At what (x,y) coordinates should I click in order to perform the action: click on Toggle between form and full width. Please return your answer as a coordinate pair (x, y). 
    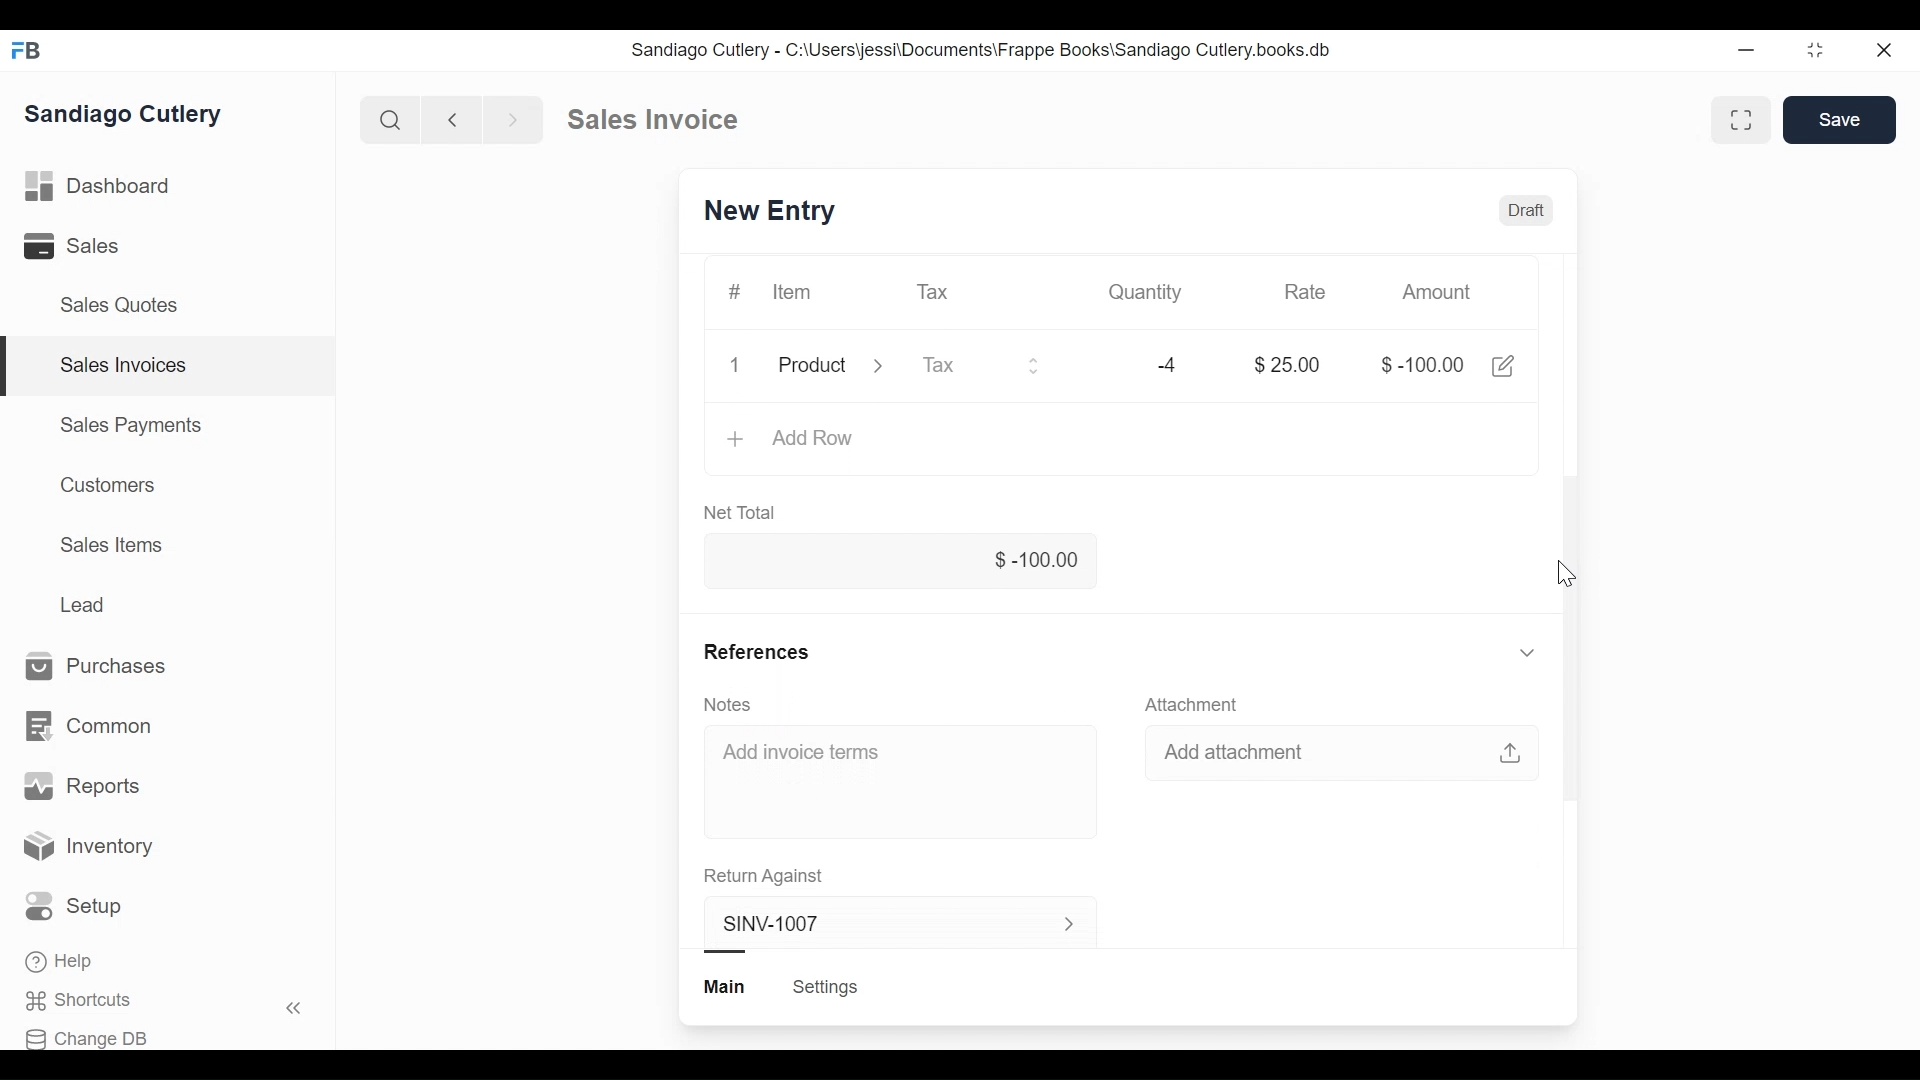
    Looking at the image, I should click on (1742, 120).